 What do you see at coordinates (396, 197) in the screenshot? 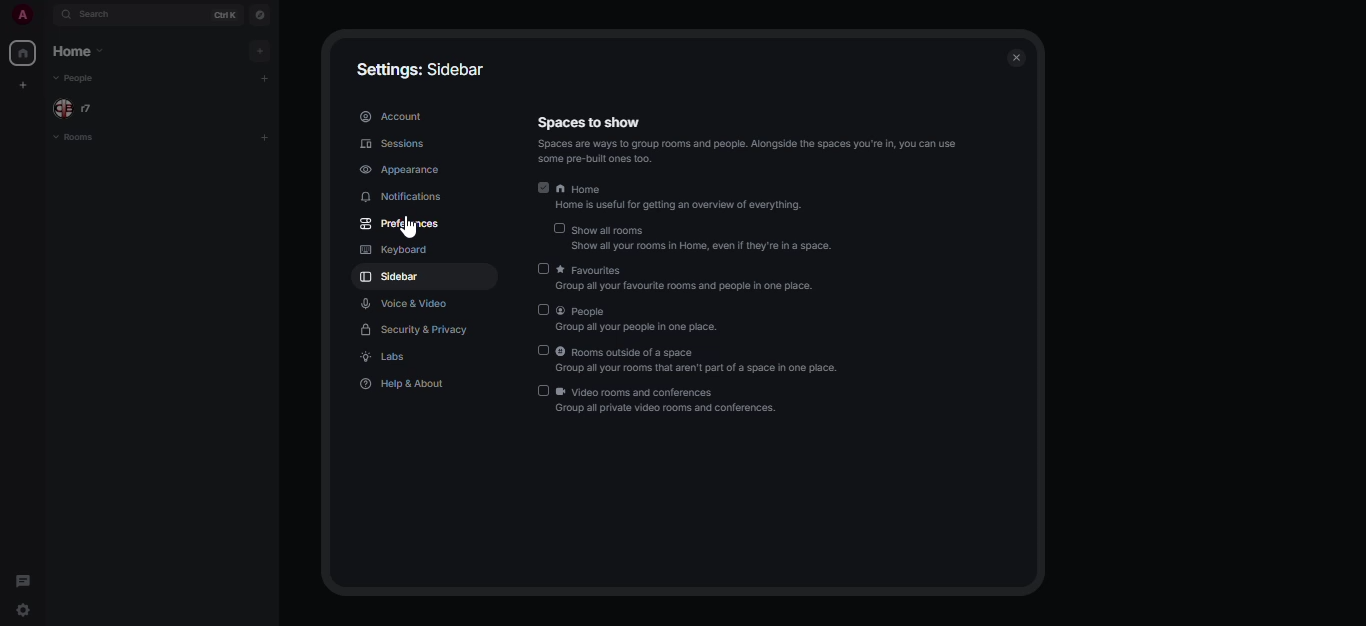
I see `notifications` at bounding box center [396, 197].